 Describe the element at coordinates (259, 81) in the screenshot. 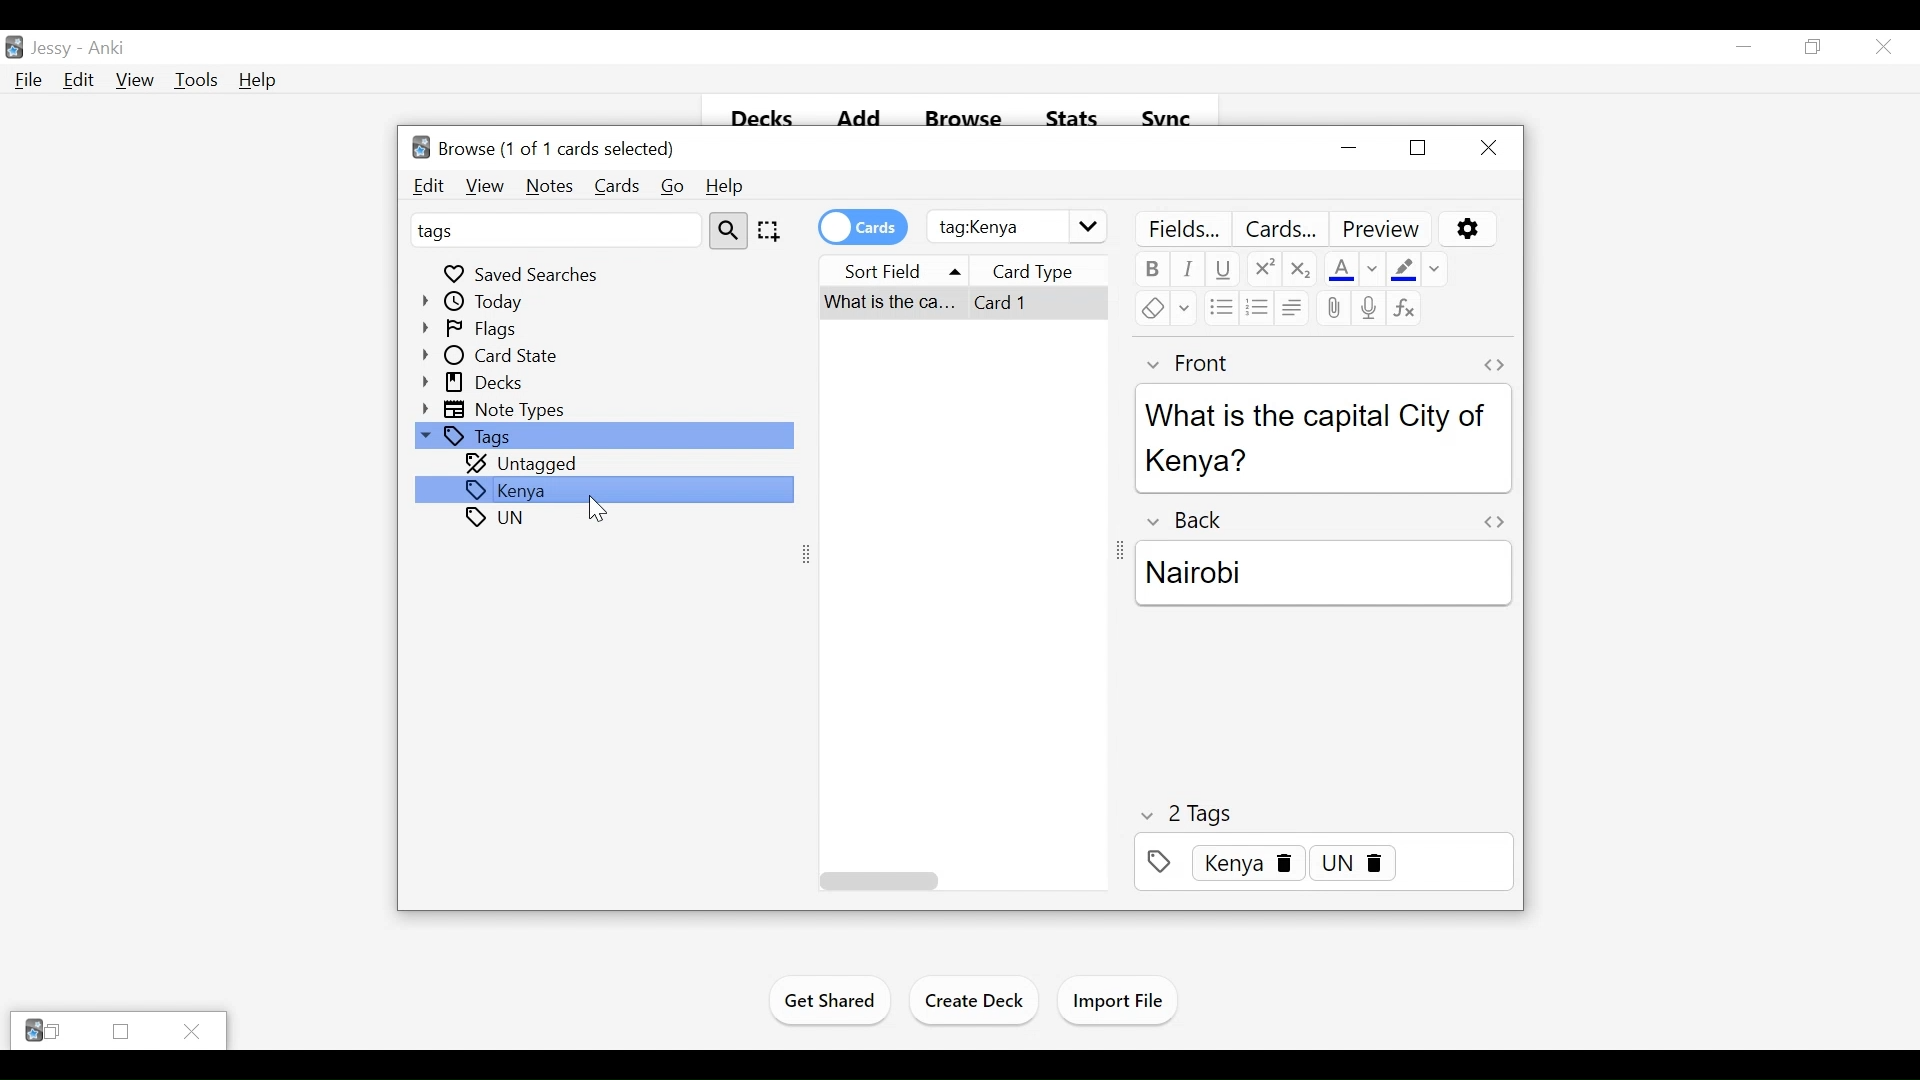

I see `Help` at that location.